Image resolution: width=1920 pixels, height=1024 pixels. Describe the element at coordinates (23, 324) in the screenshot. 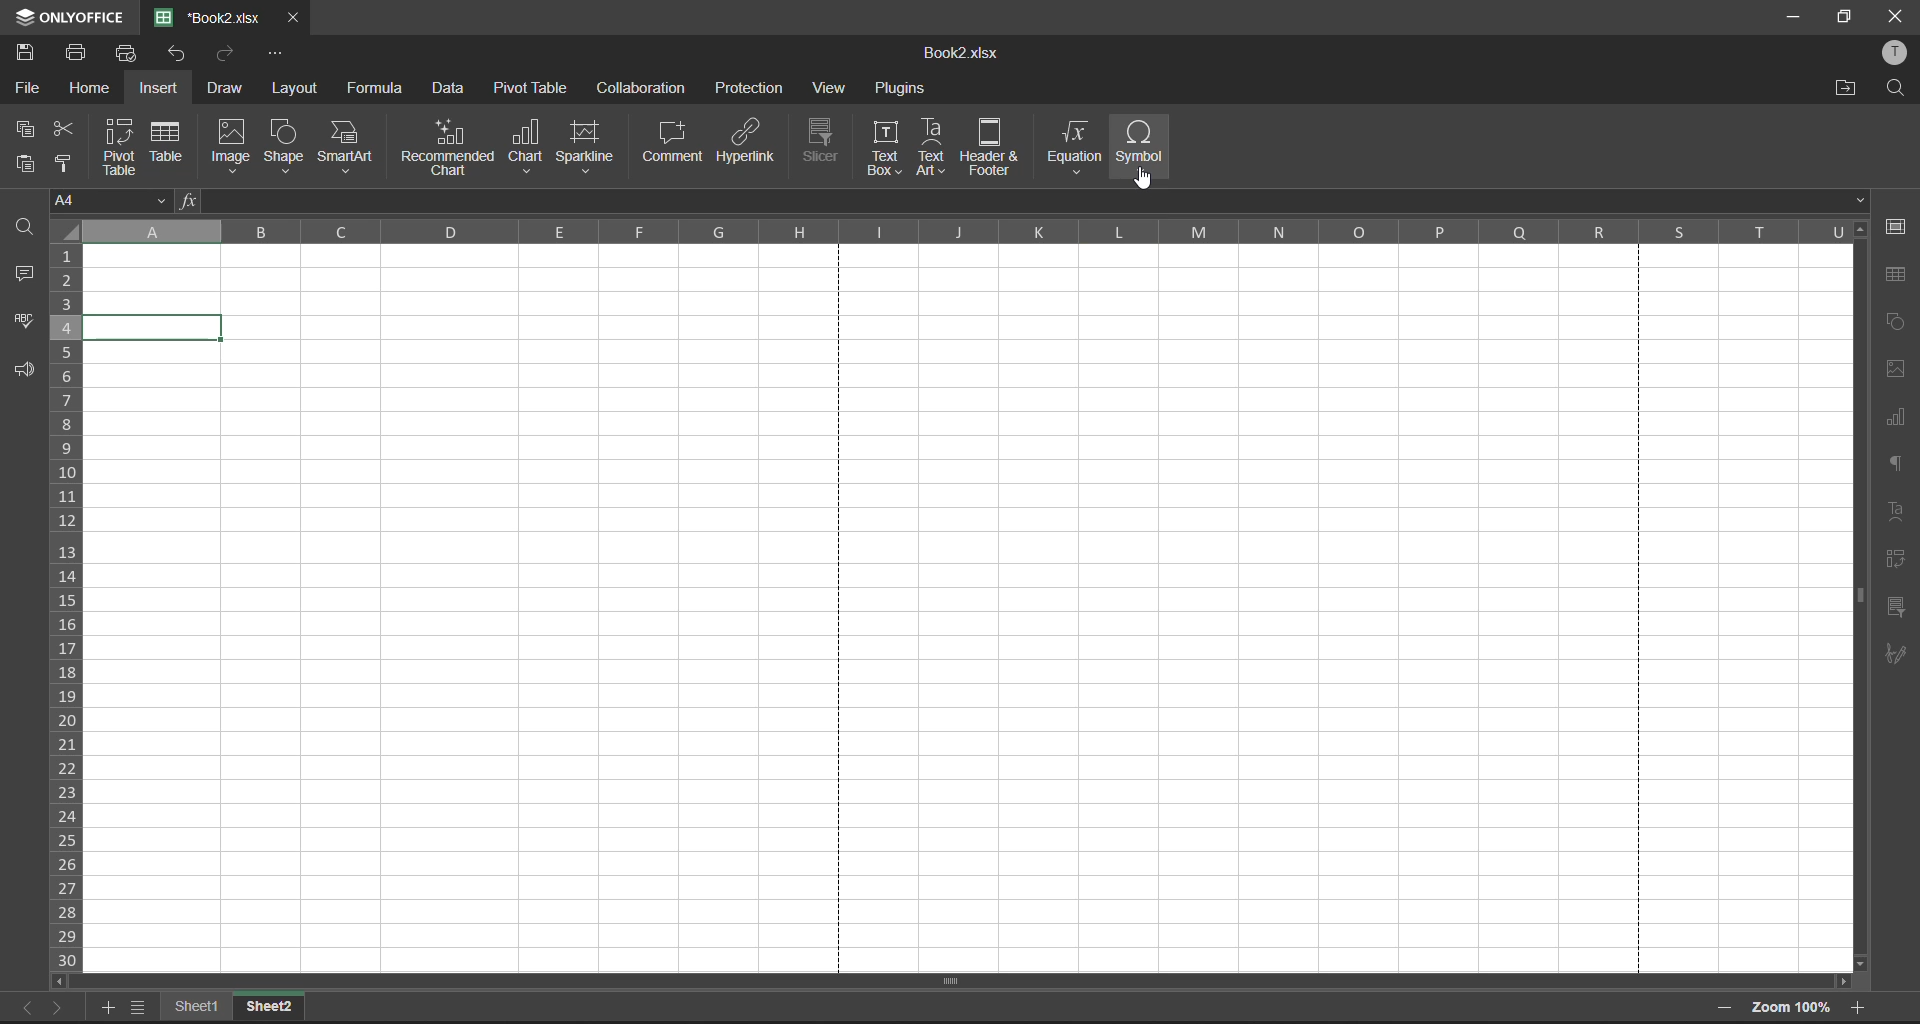

I see `spellcheck` at that location.